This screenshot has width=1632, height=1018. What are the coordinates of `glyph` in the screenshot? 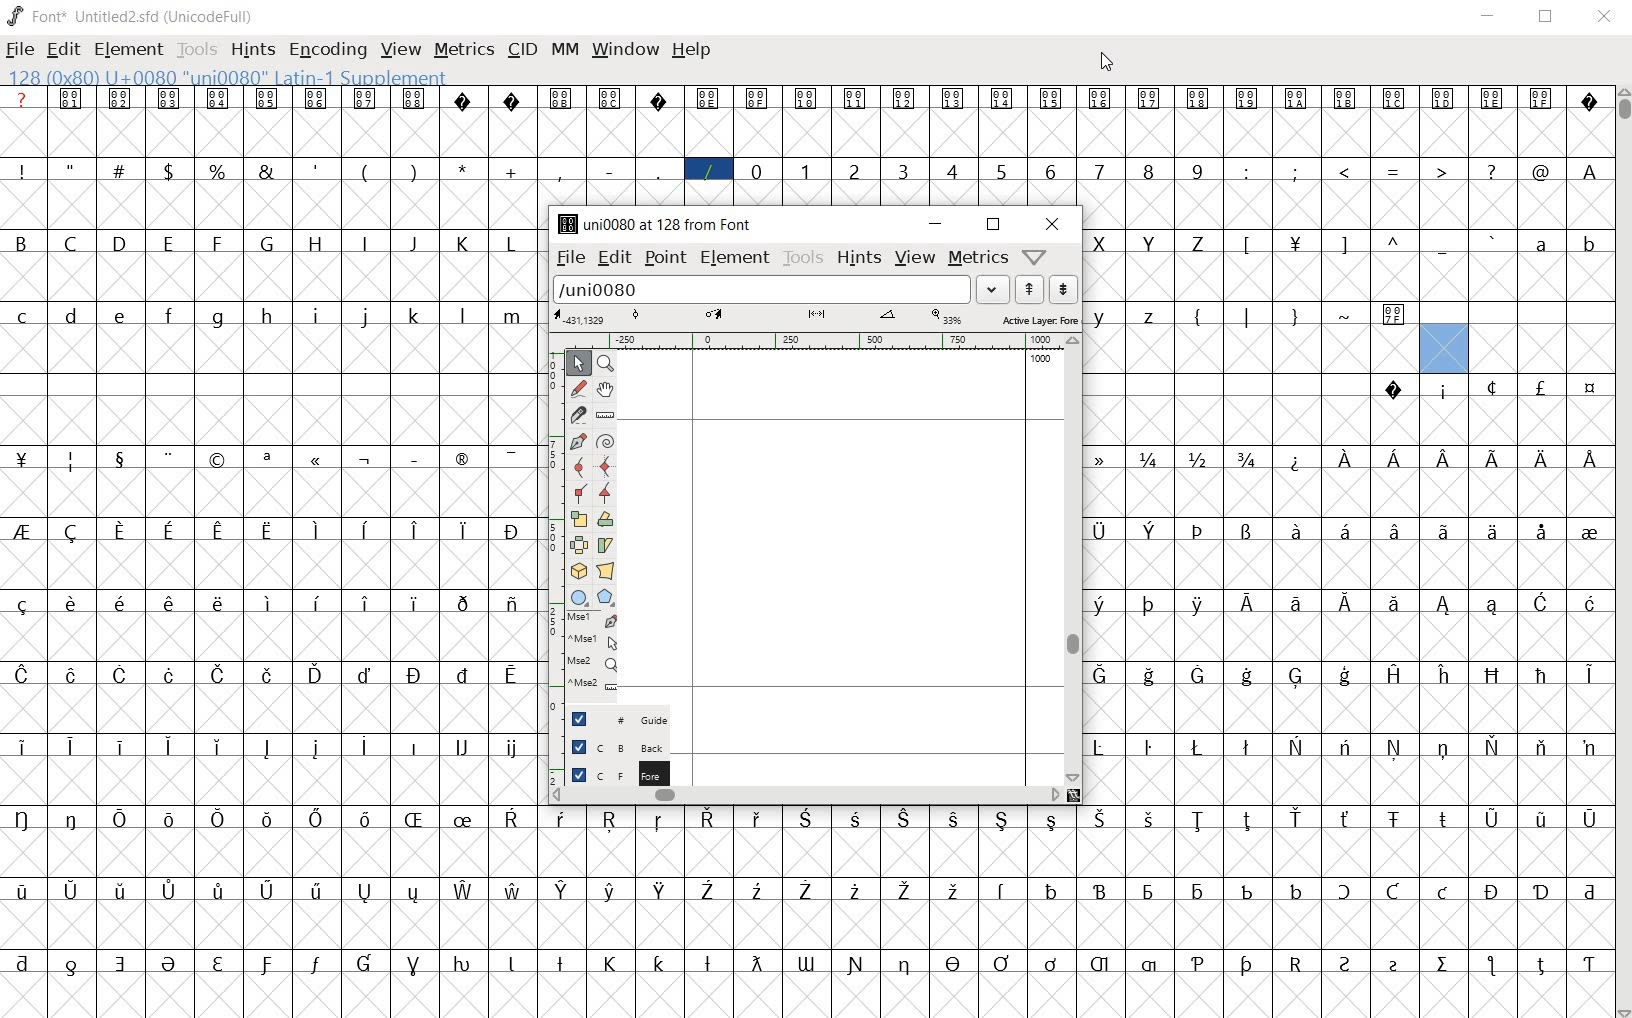 It's located at (1590, 172).